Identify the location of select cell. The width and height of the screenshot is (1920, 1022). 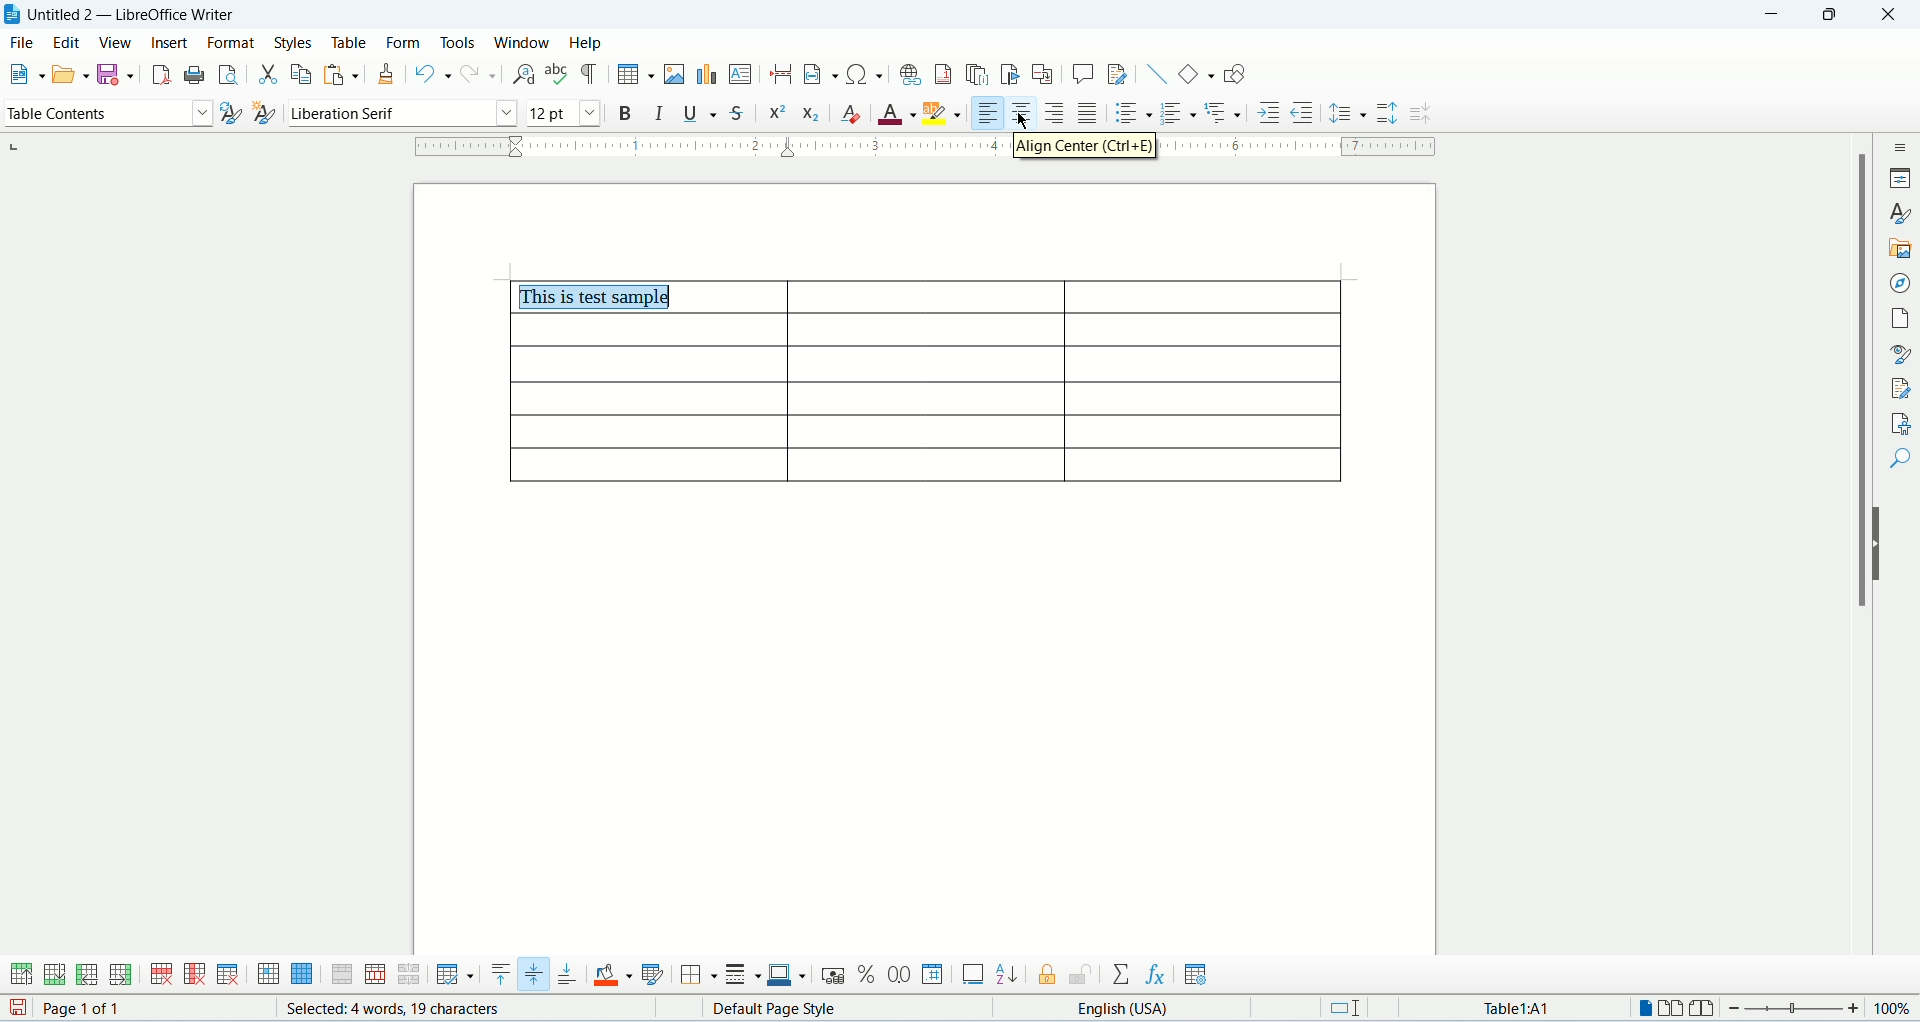
(268, 976).